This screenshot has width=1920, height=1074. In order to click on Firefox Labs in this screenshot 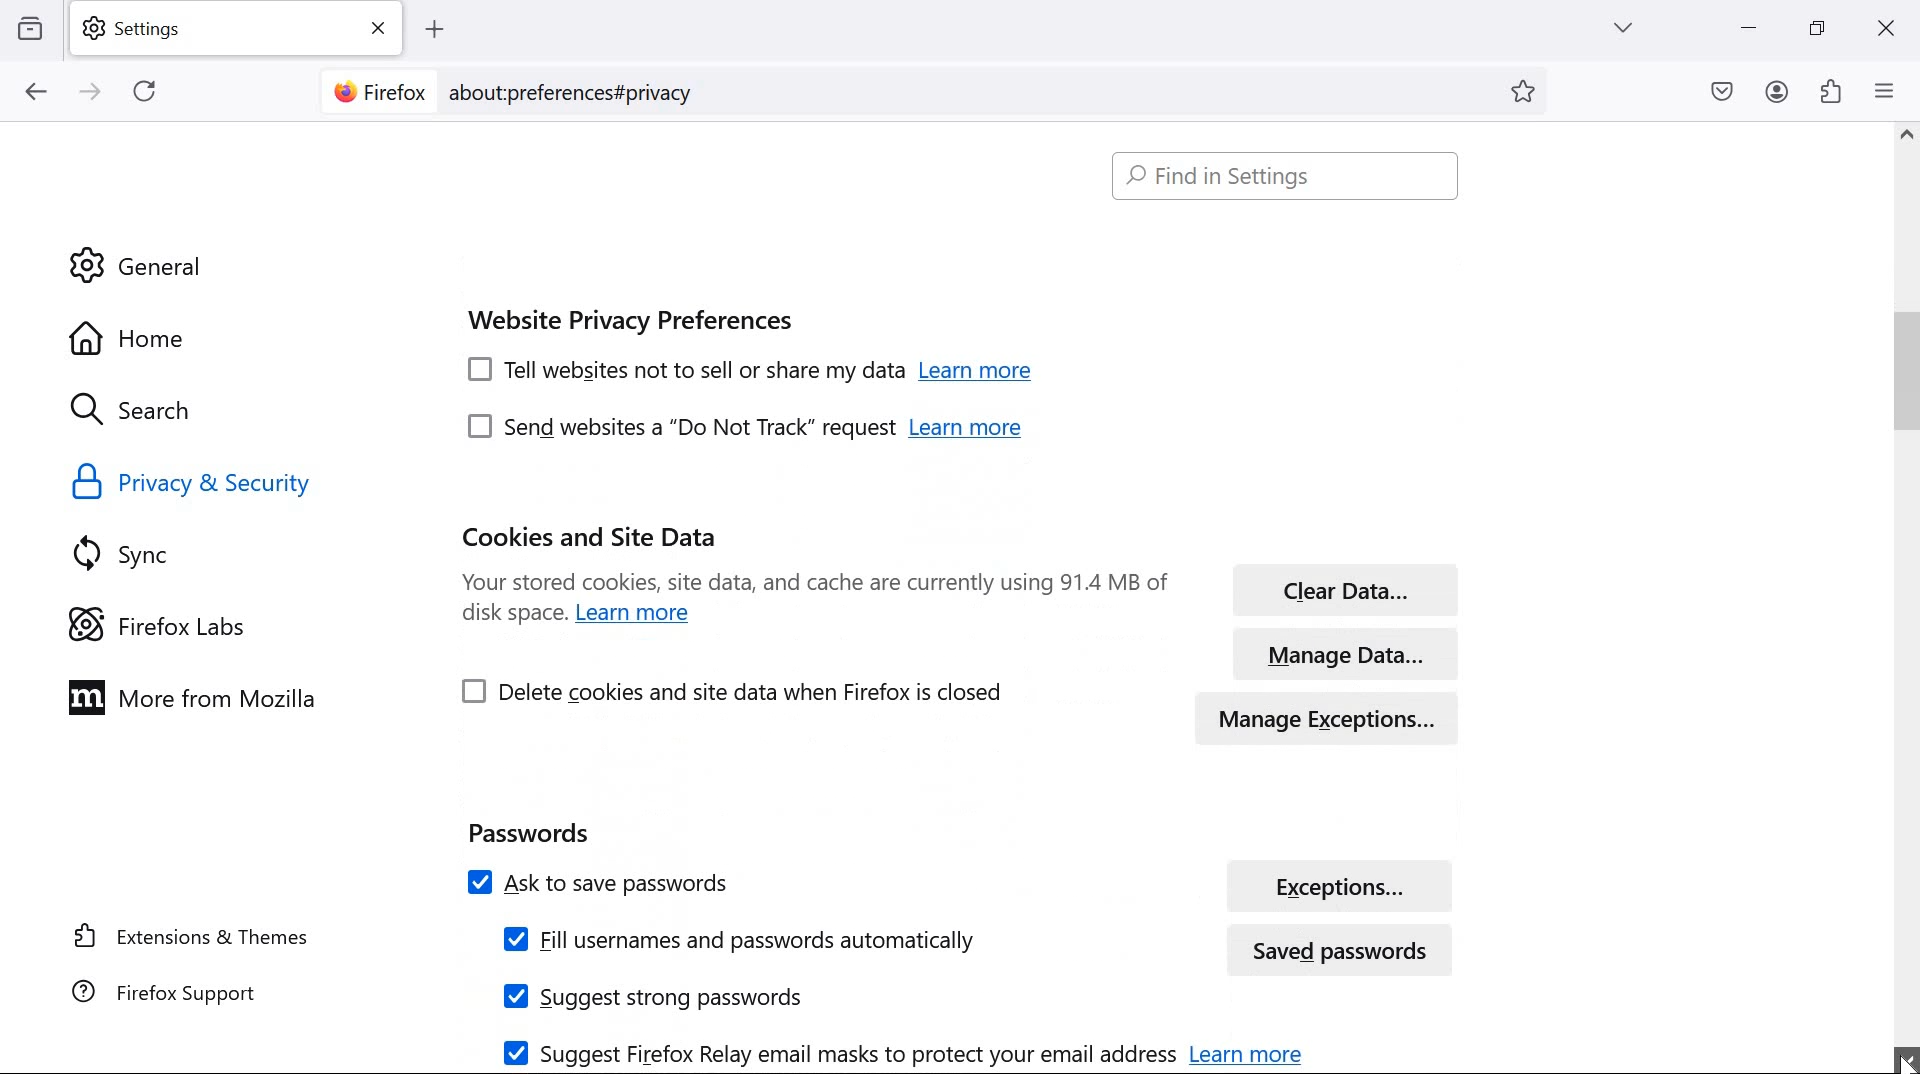, I will do `click(174, 623)`.